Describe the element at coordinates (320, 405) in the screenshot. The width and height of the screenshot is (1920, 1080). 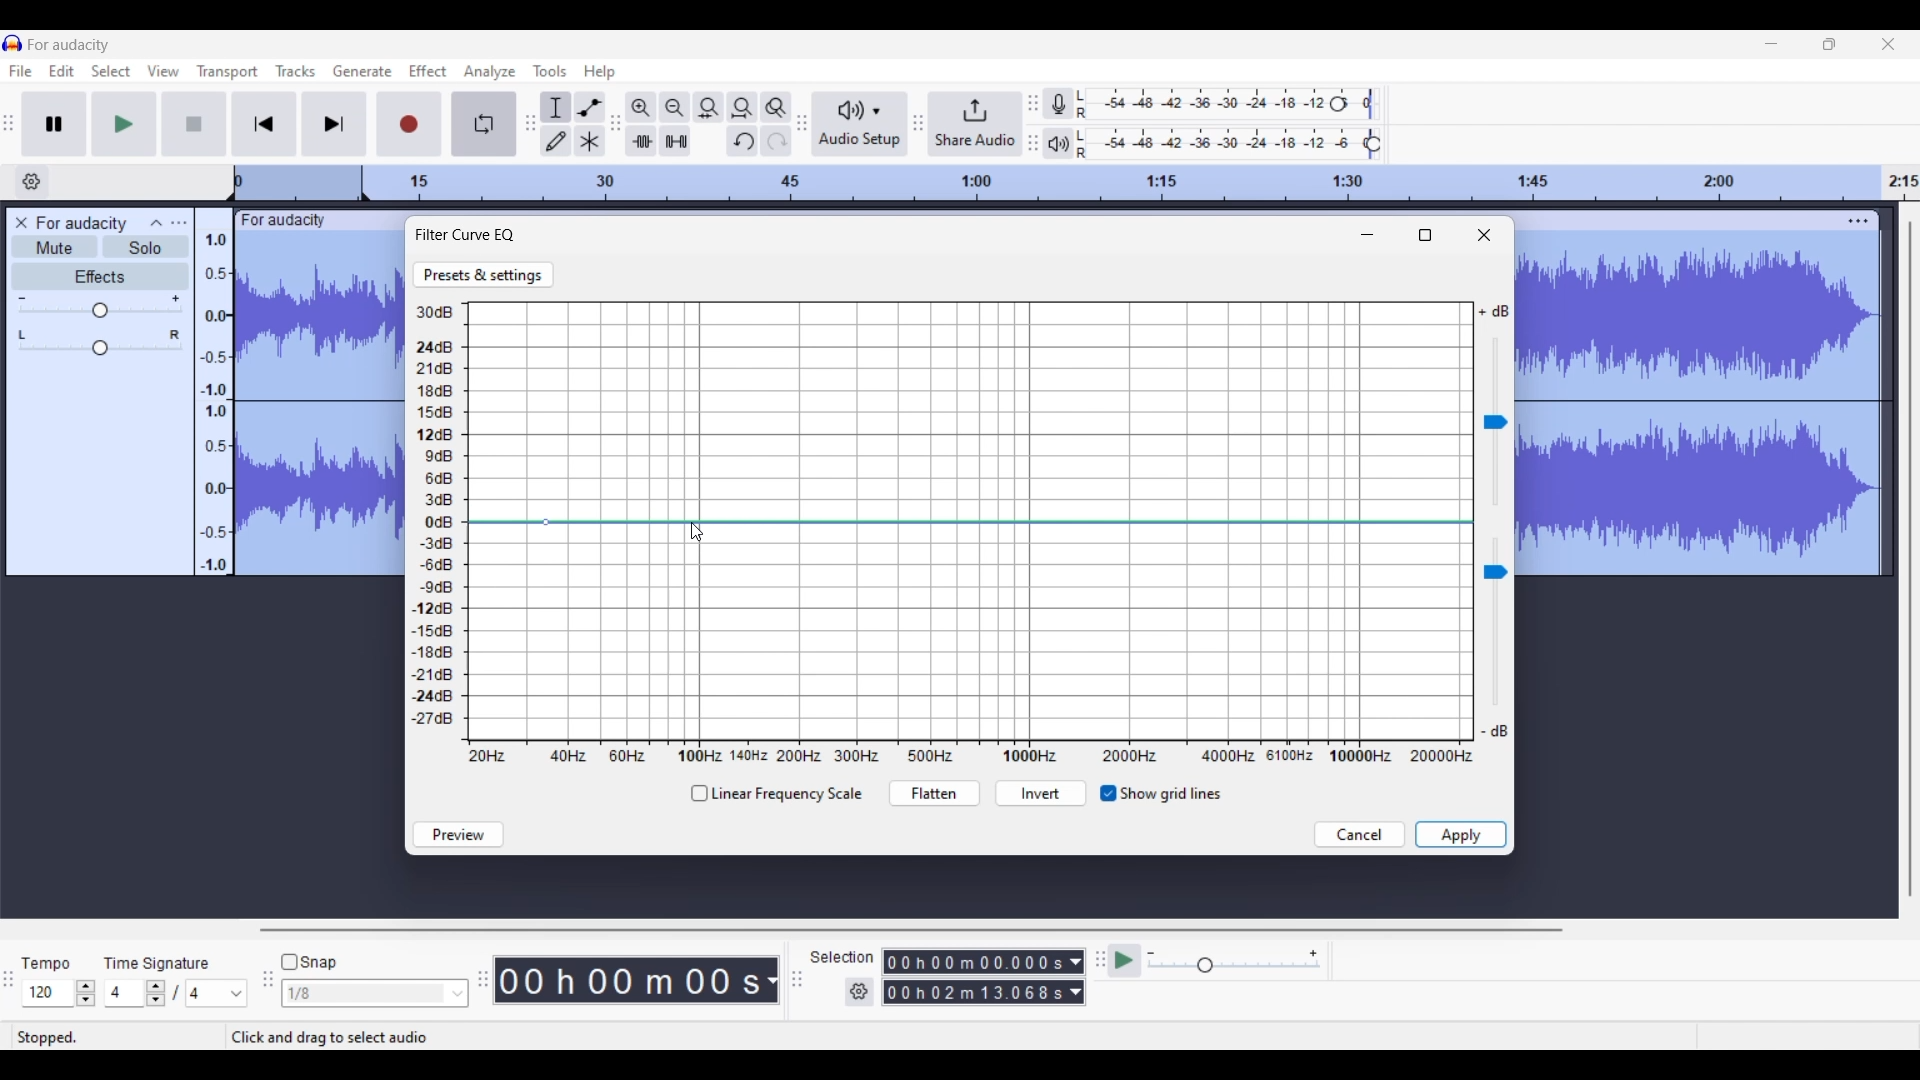
I see `Track selected` at that location.